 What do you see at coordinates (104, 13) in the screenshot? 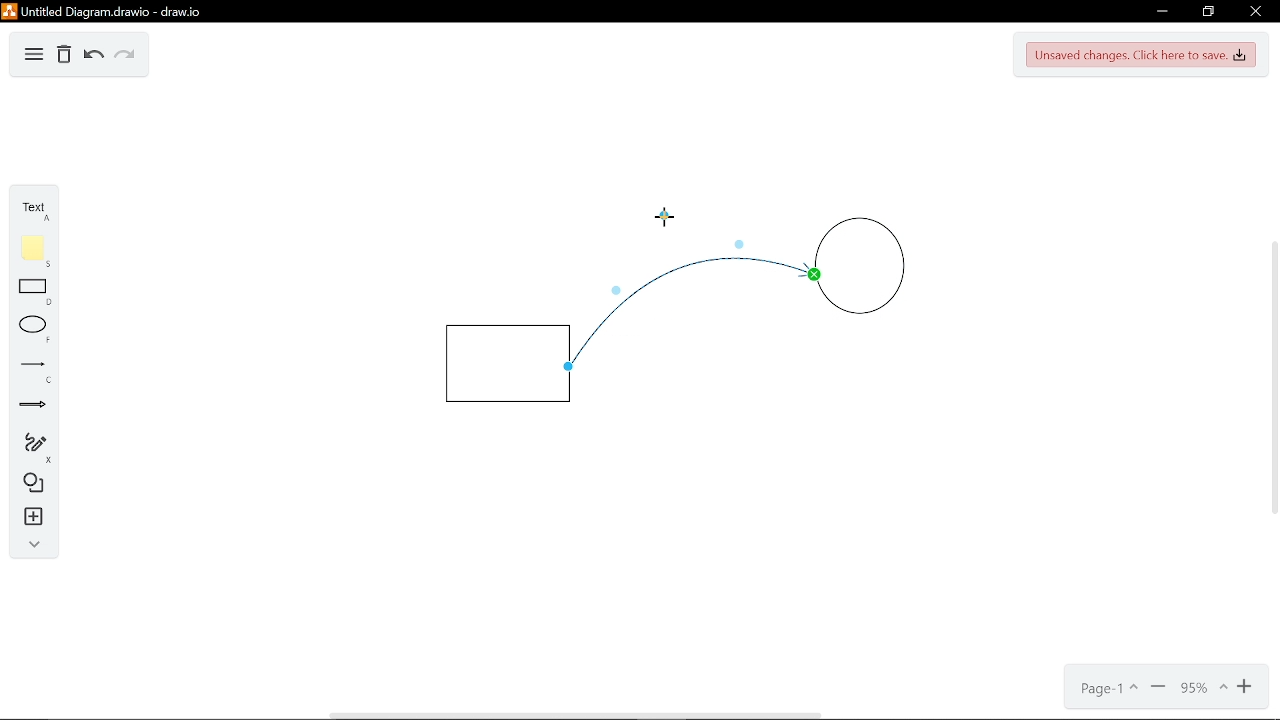
I see `Untitled diagram drawio` at bounding box center [104, 13].